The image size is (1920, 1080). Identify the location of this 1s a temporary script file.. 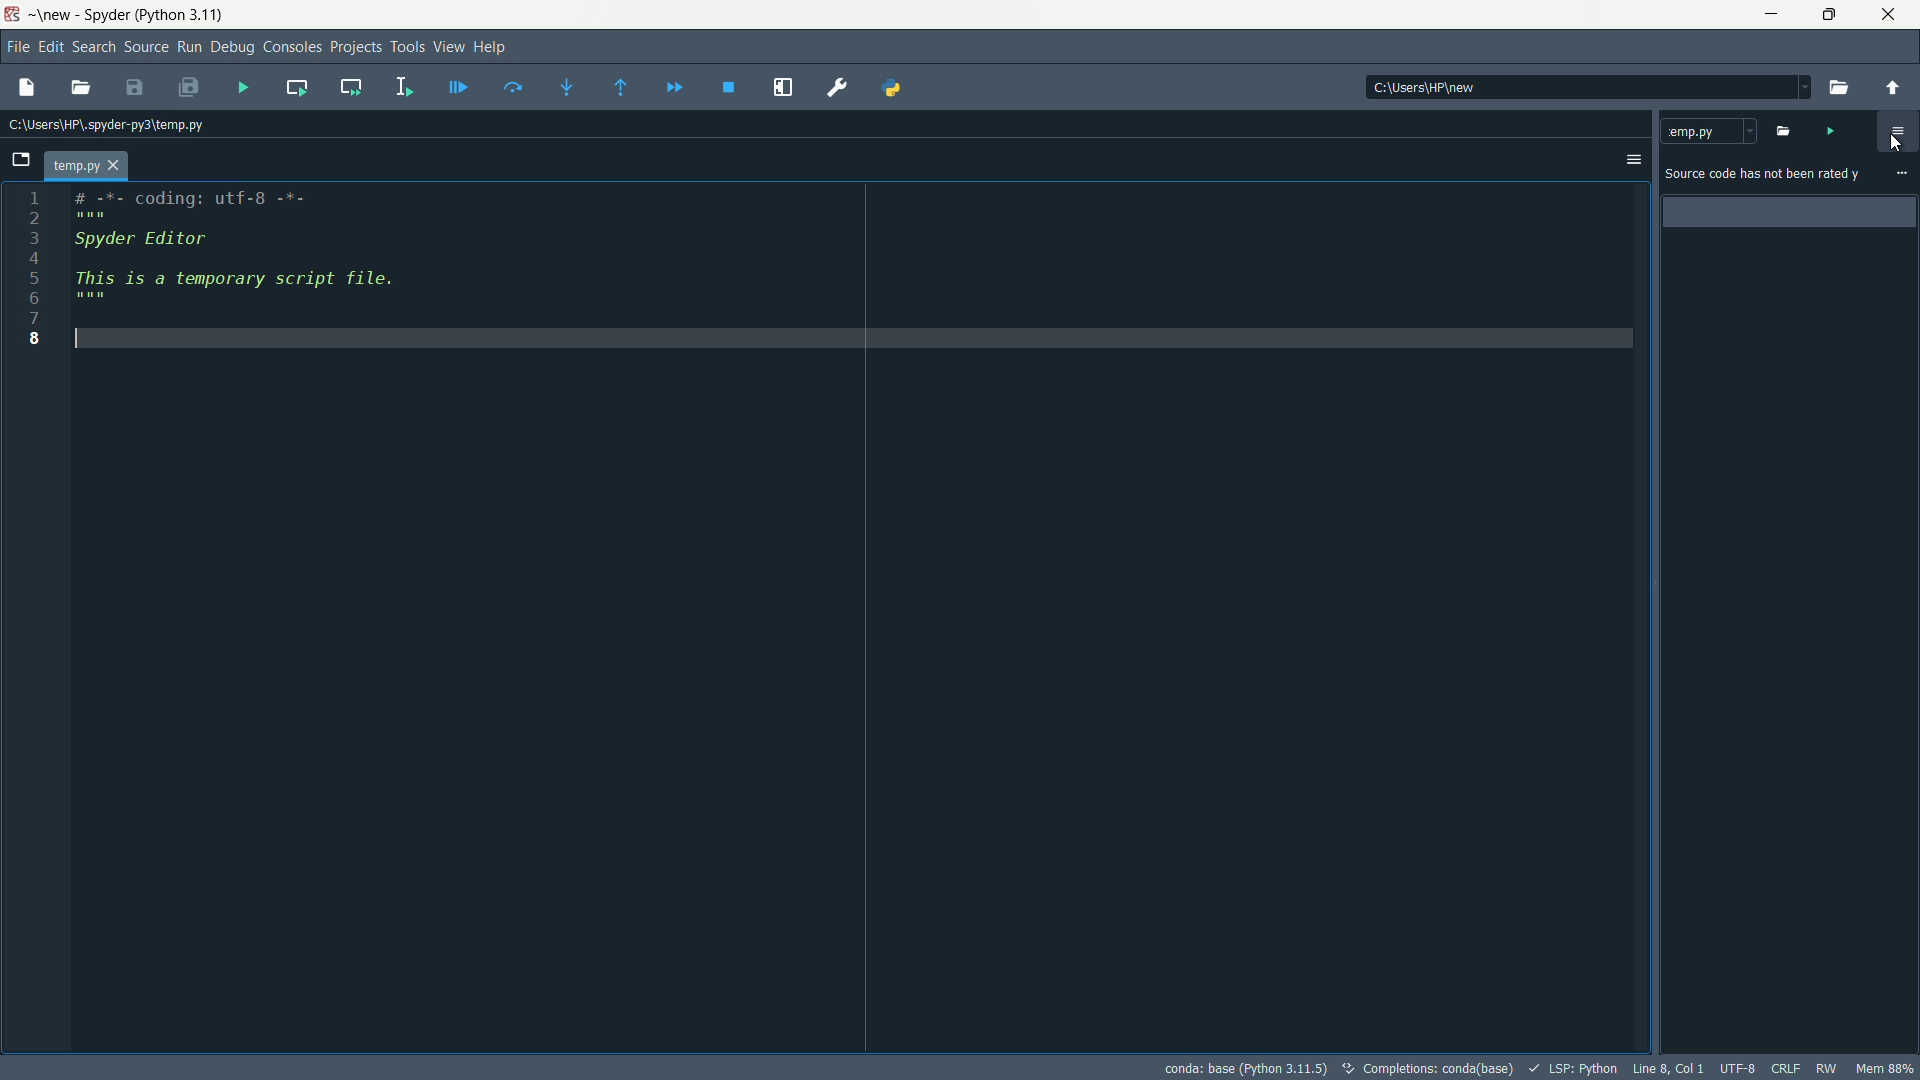
(253, 293).